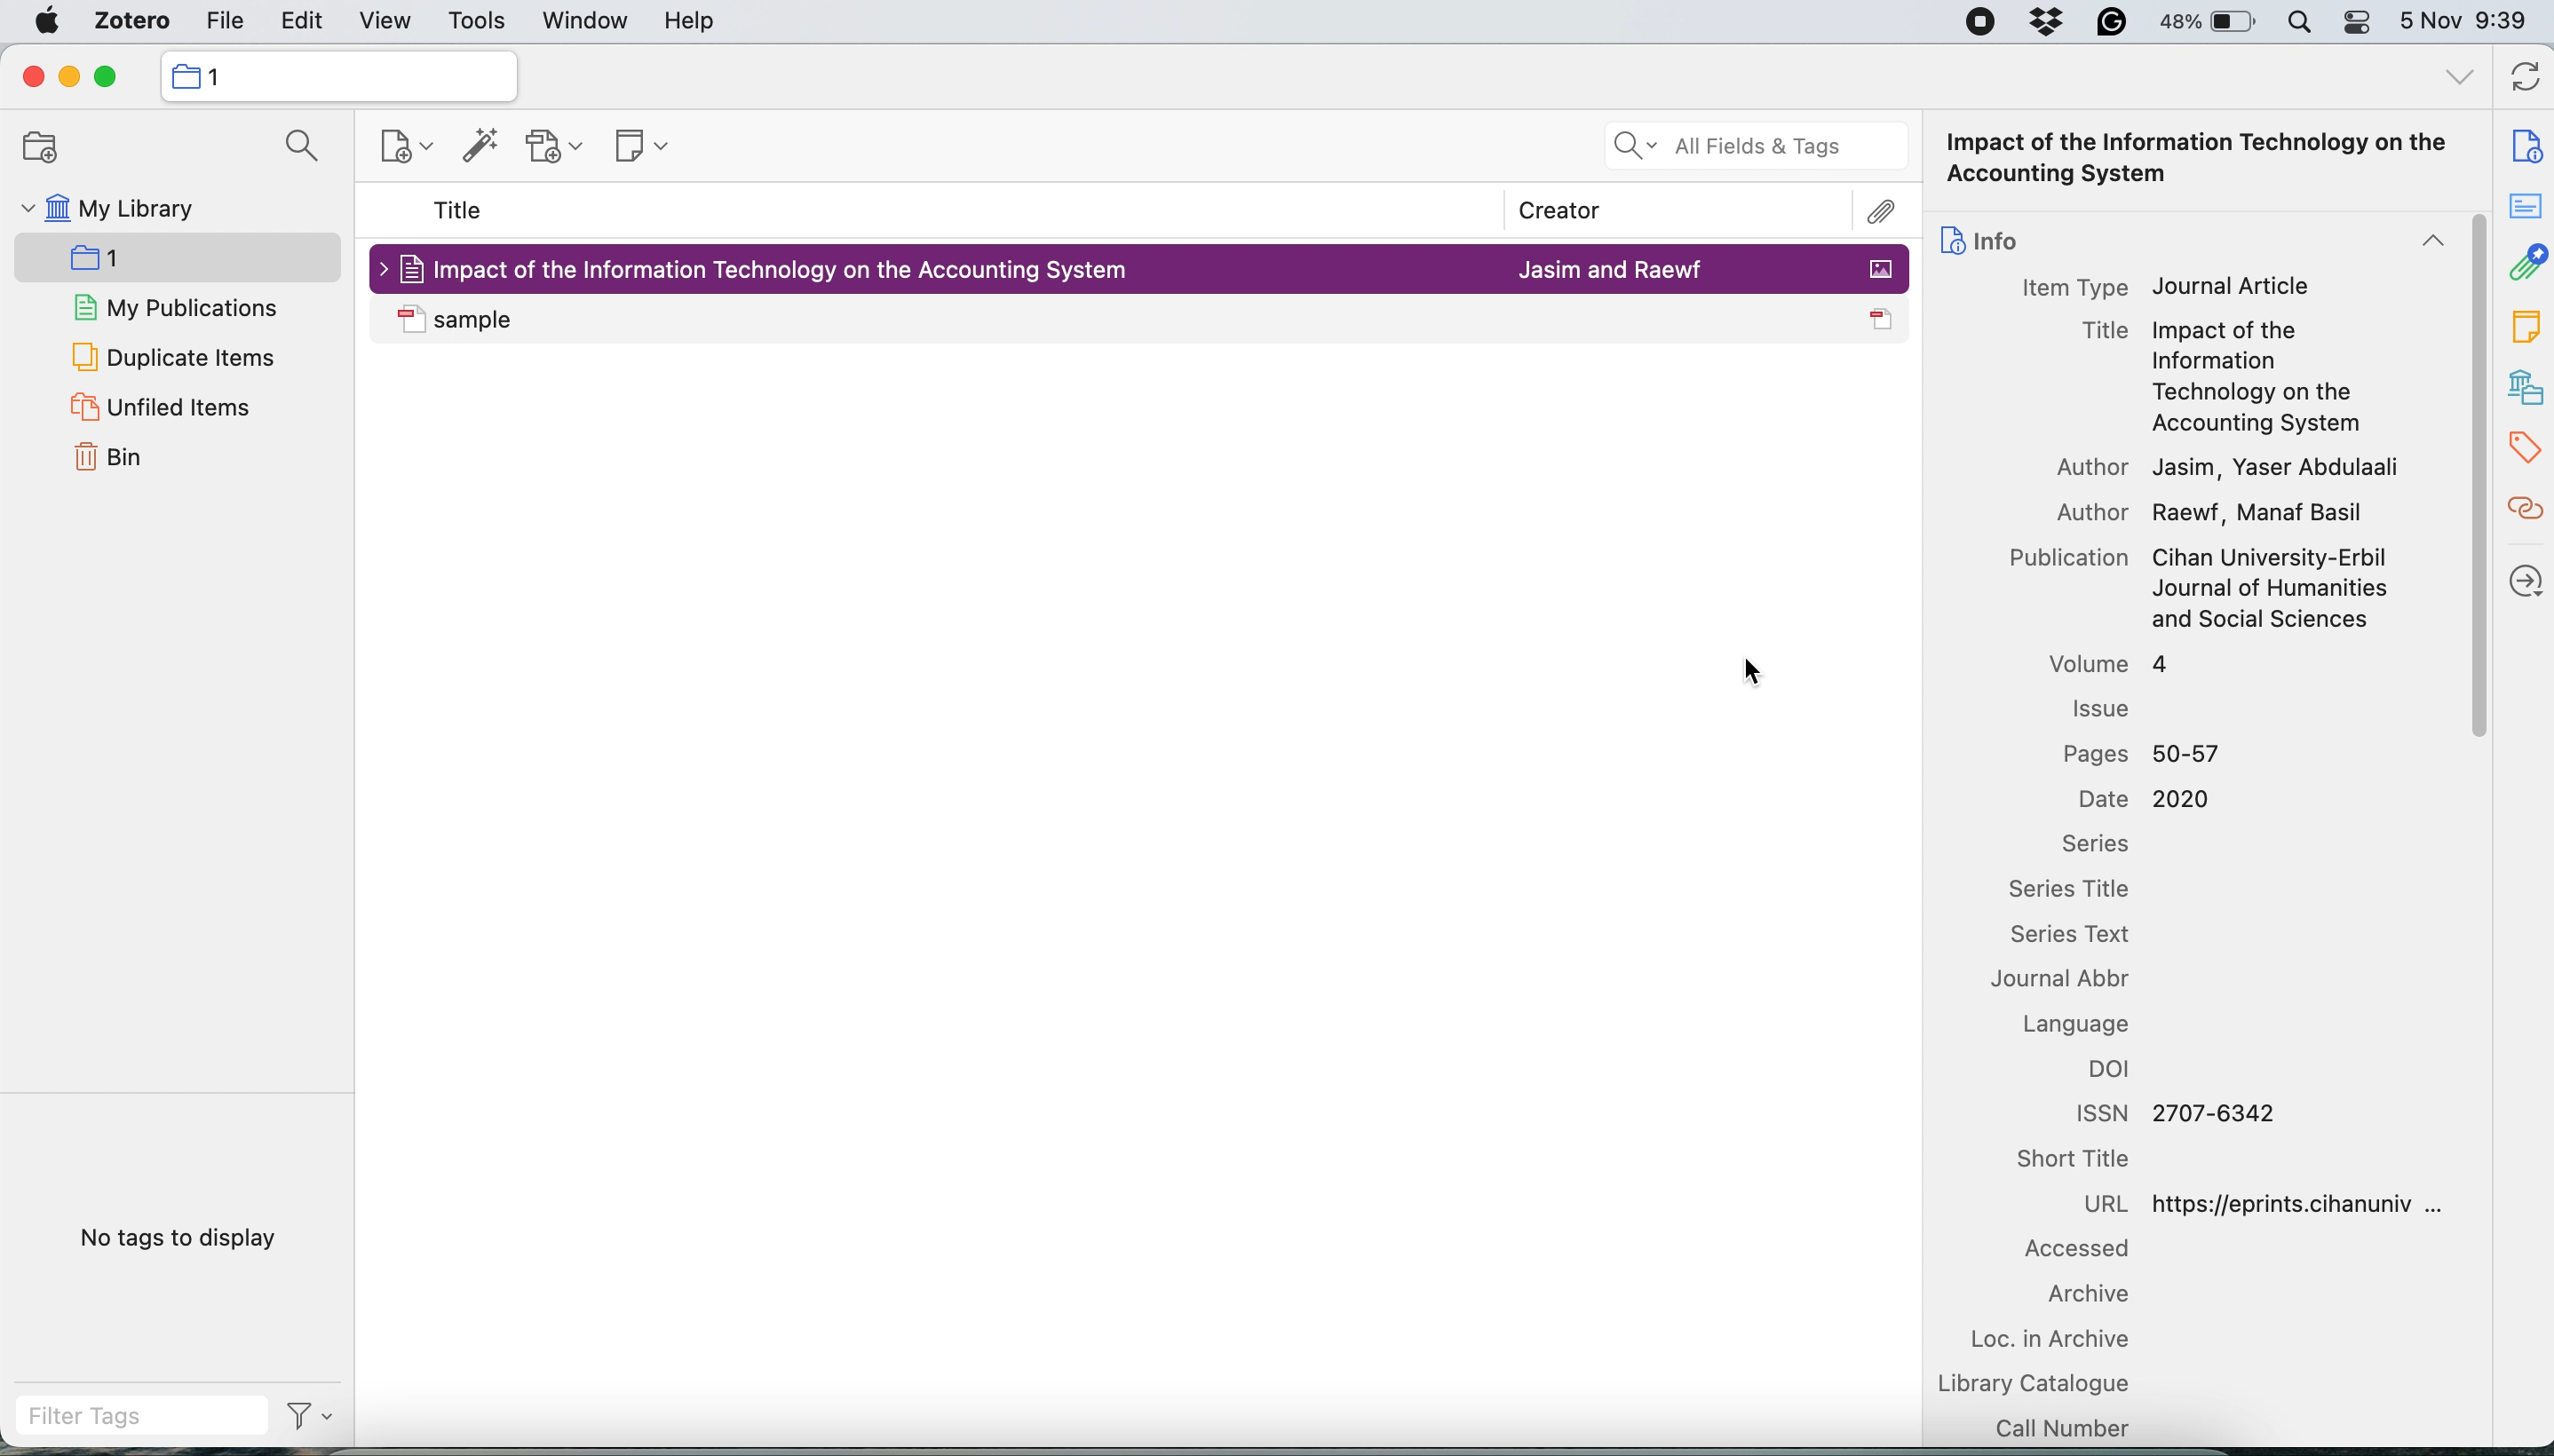 The width and height of the screenshot is (2554, 1456). What do you see at coordinates (2109, 332) in the screenshot?
I see `Title` at bounding box center [2109, 332].